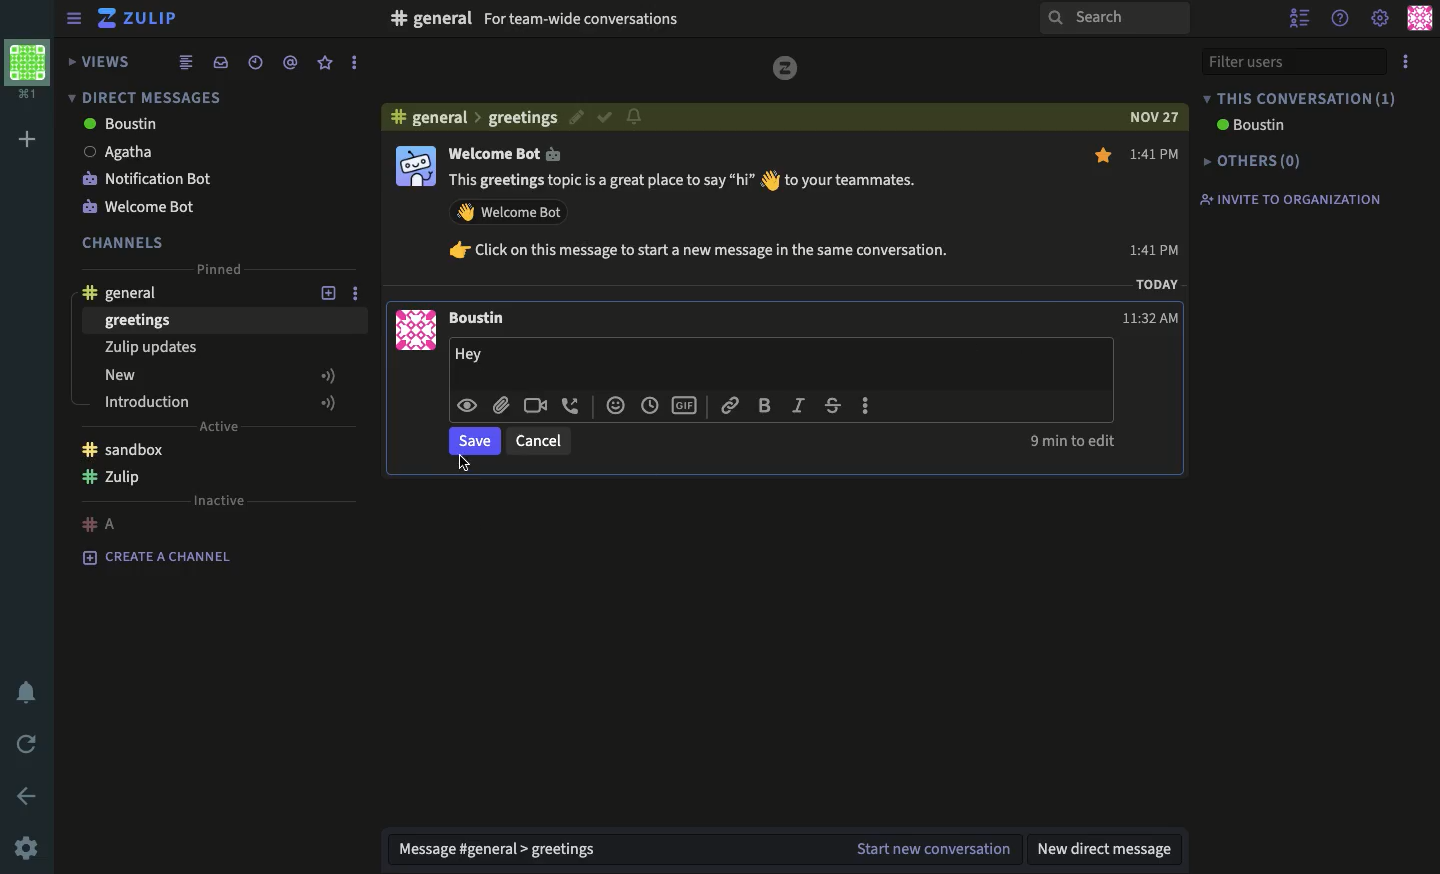  I want to click on create a channel, so click(164, 558).